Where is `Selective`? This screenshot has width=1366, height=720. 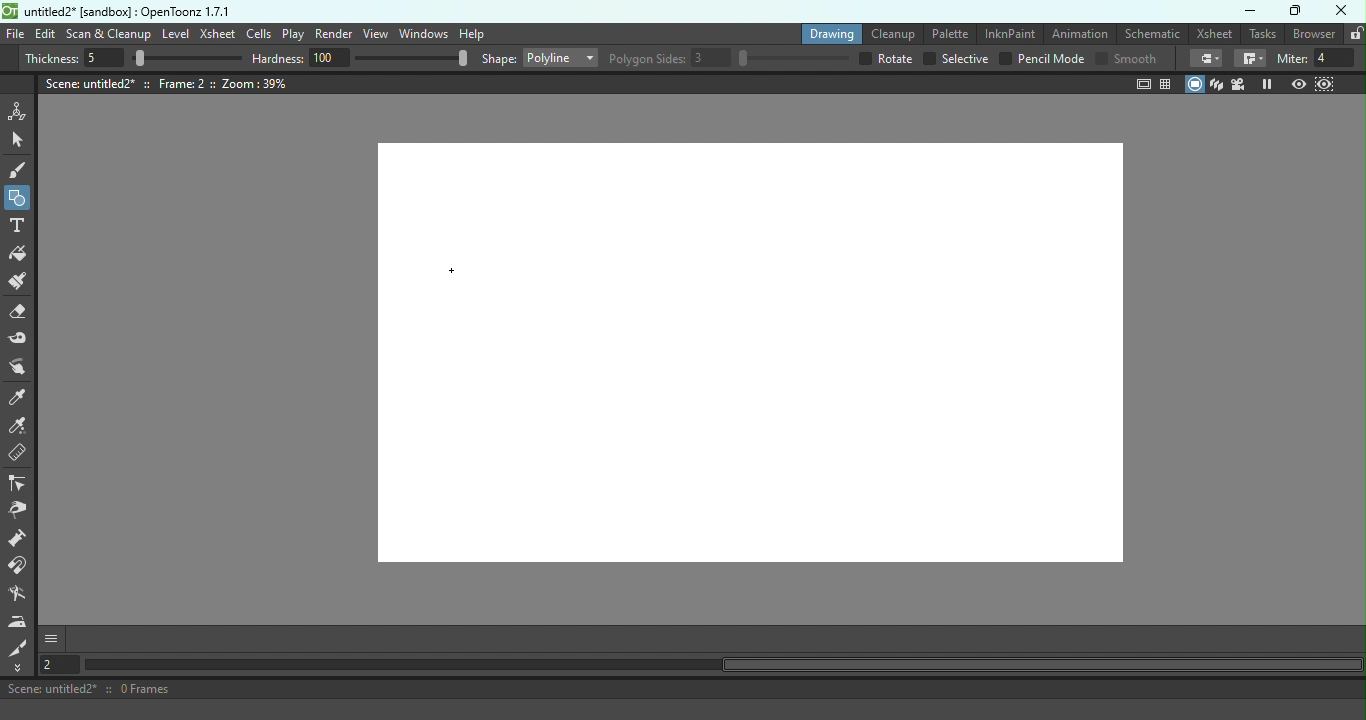
Selective is located at coordinates (956, 59).